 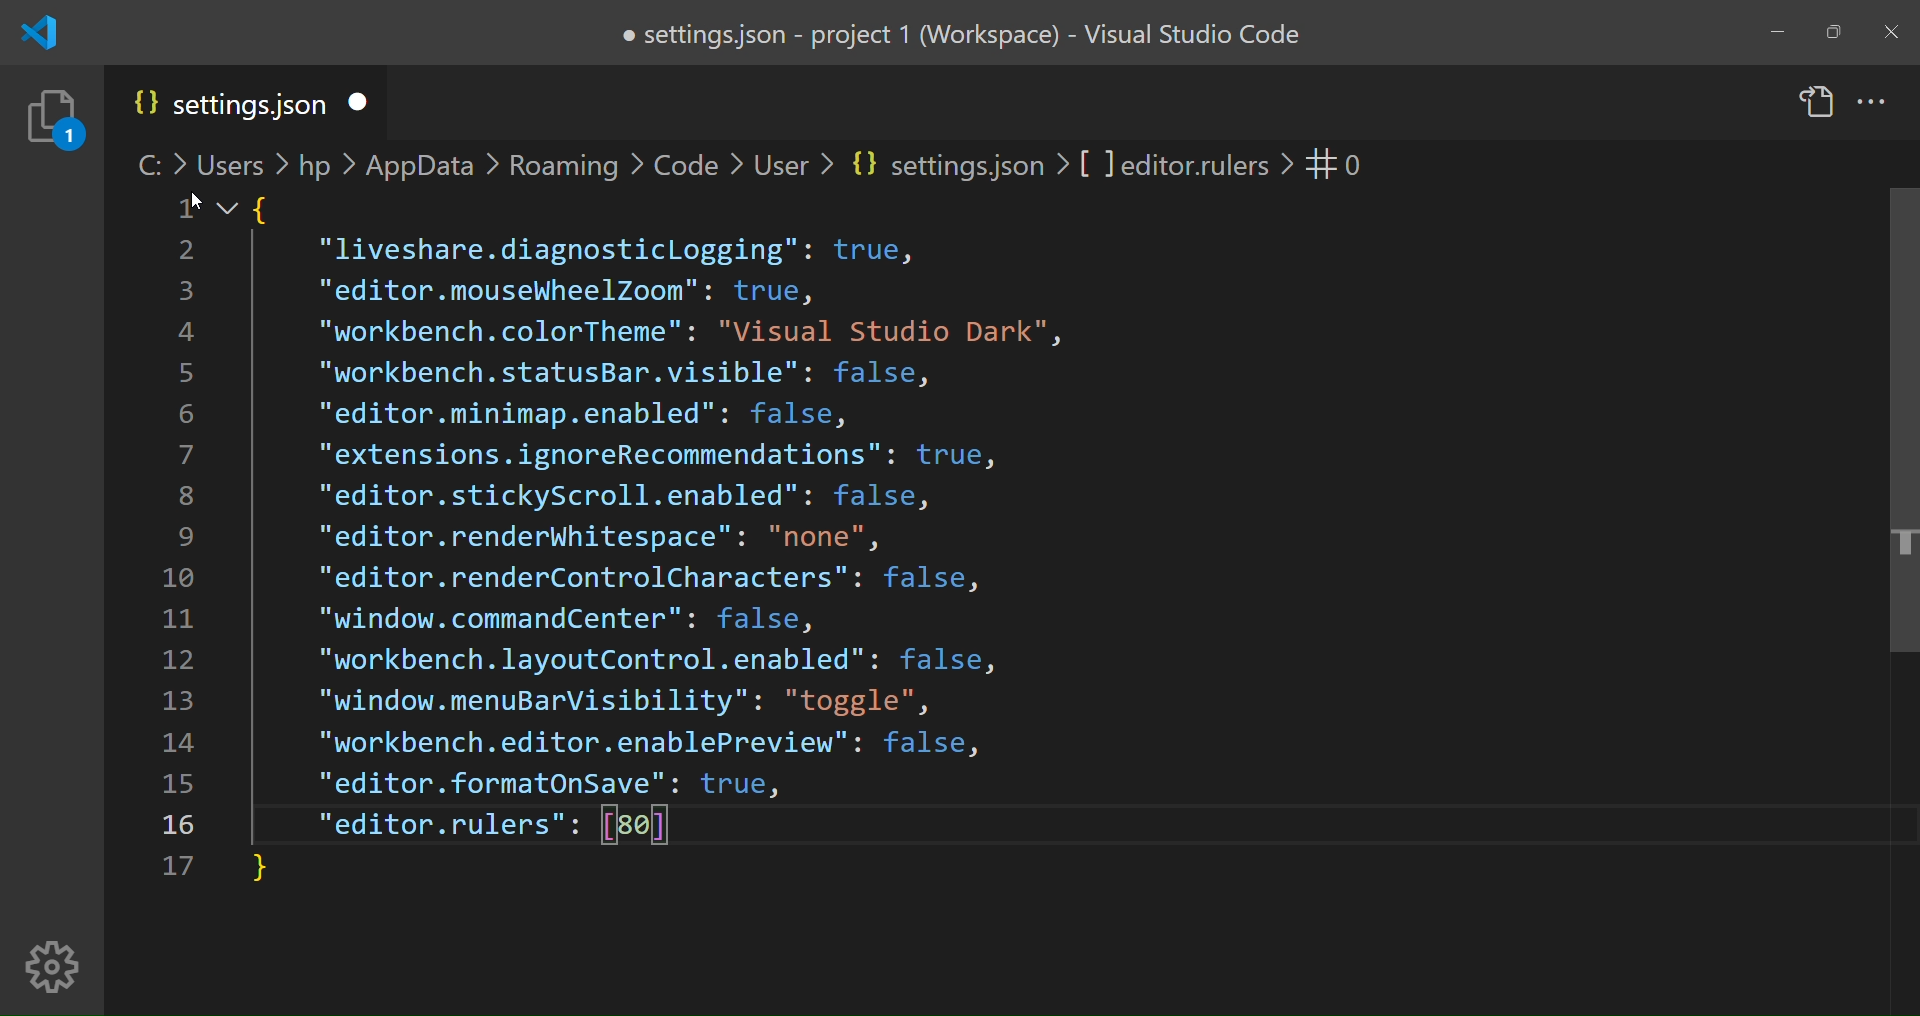 What do you see at coordinates (37, 34) in the screenshot?
I see `logo` at bounding box center [37, 34].